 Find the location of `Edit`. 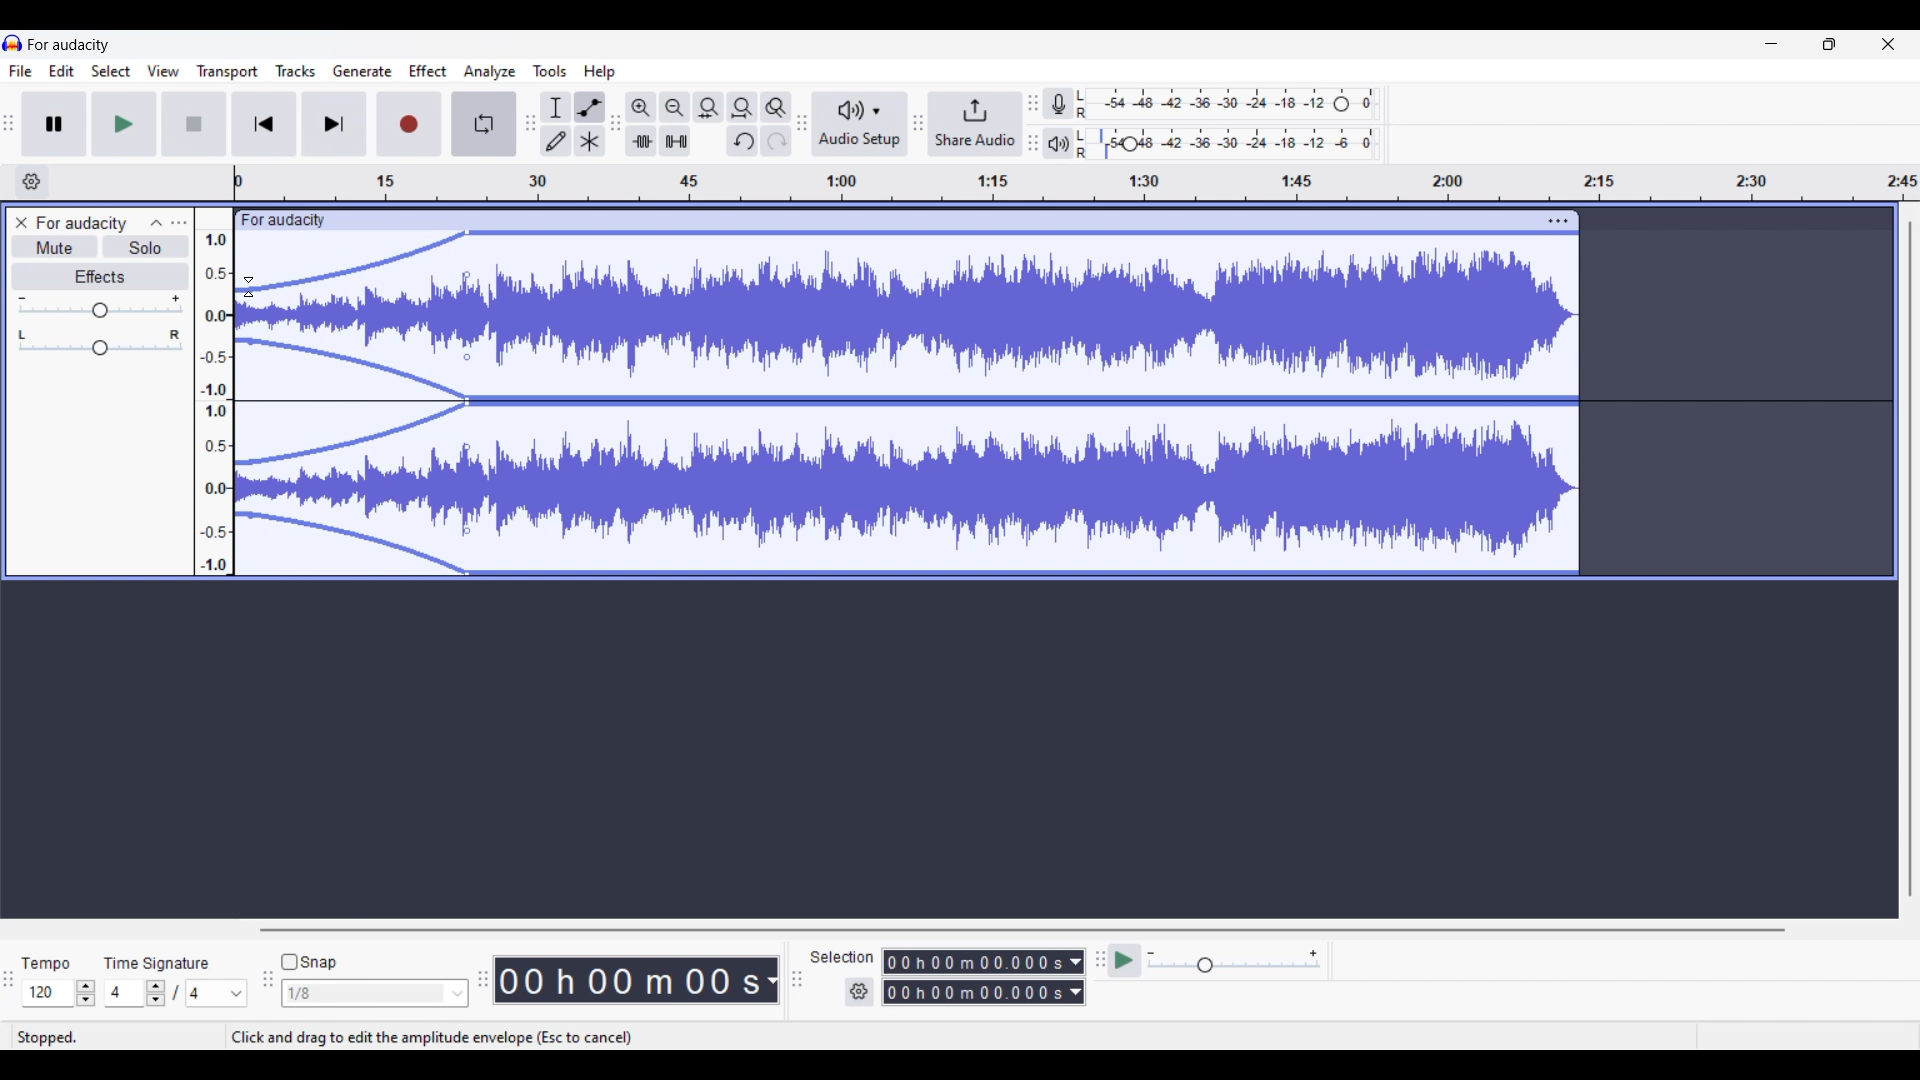

Edit is located at coordinates (62, 70).